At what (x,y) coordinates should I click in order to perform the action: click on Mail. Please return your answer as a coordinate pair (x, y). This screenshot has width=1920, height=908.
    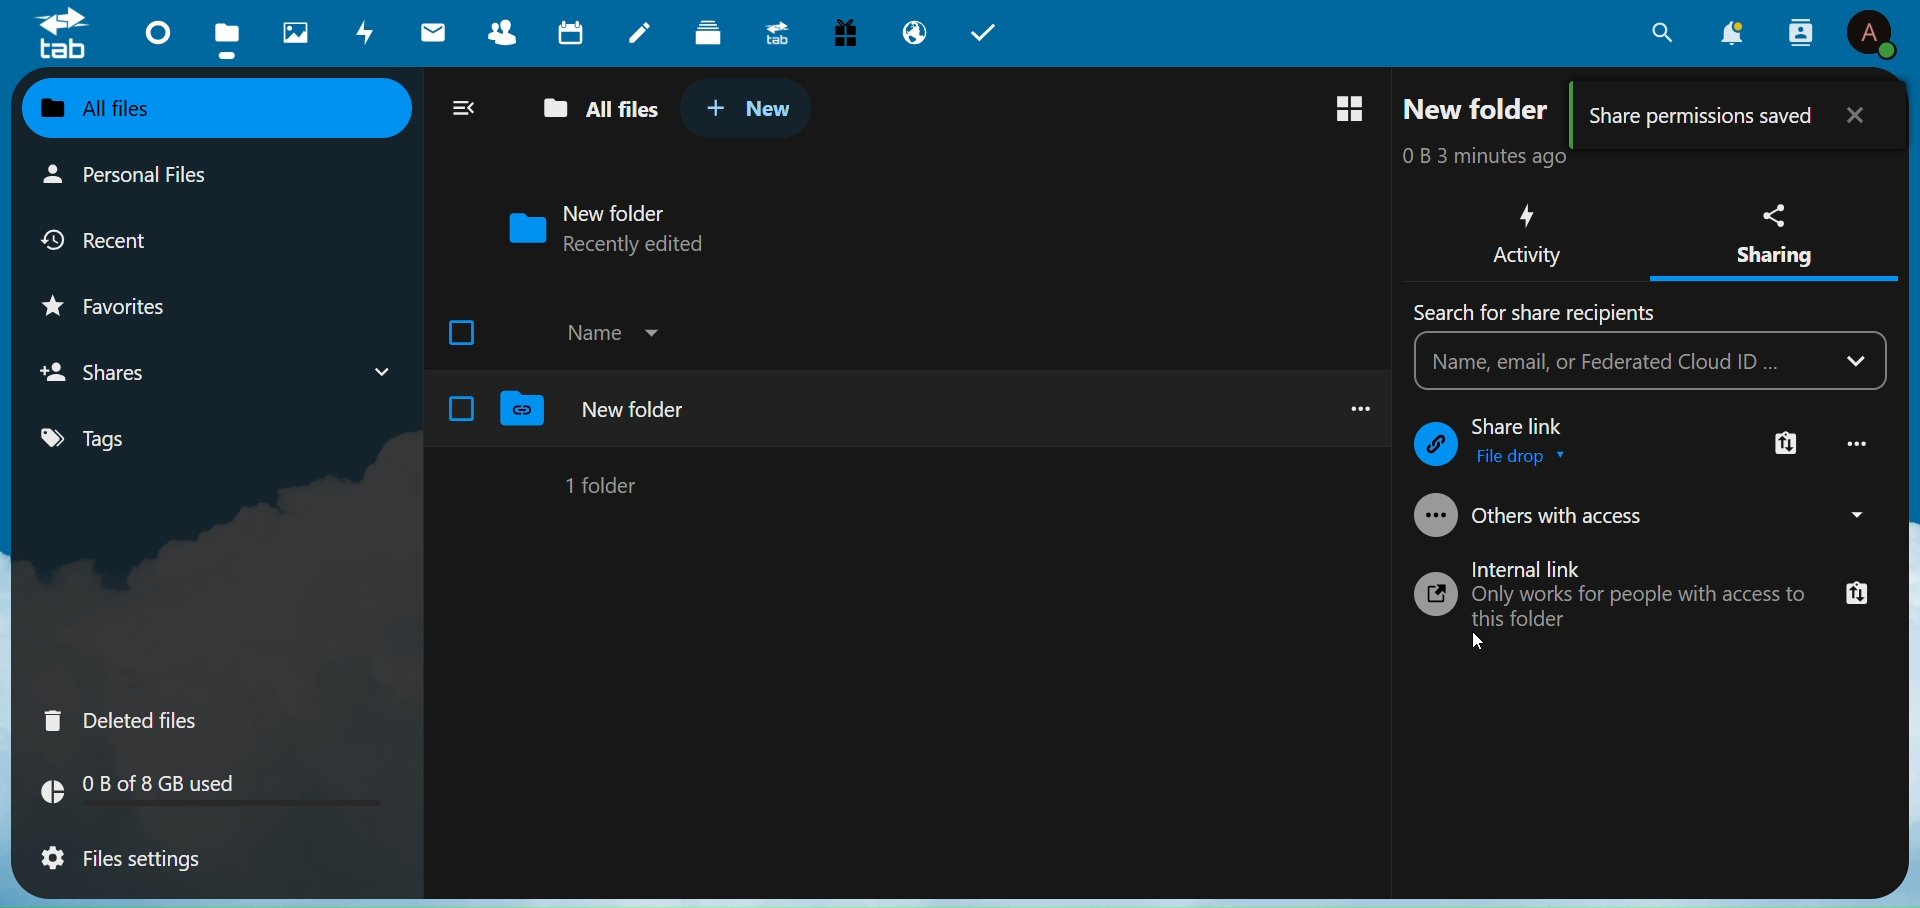
    Looking at the image, I should click on (434, 31).